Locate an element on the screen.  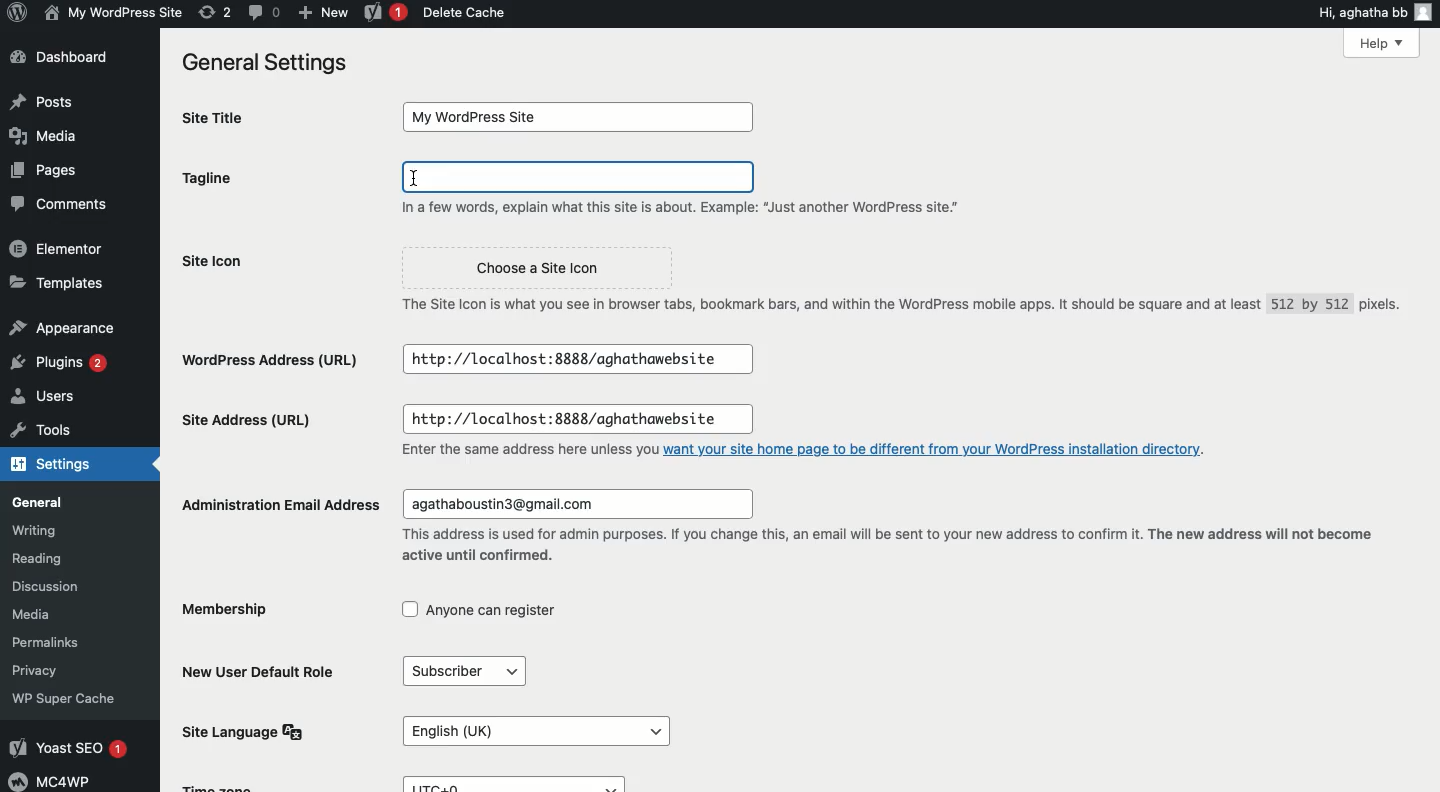
Permalinks is located at coordinates (50, 643).